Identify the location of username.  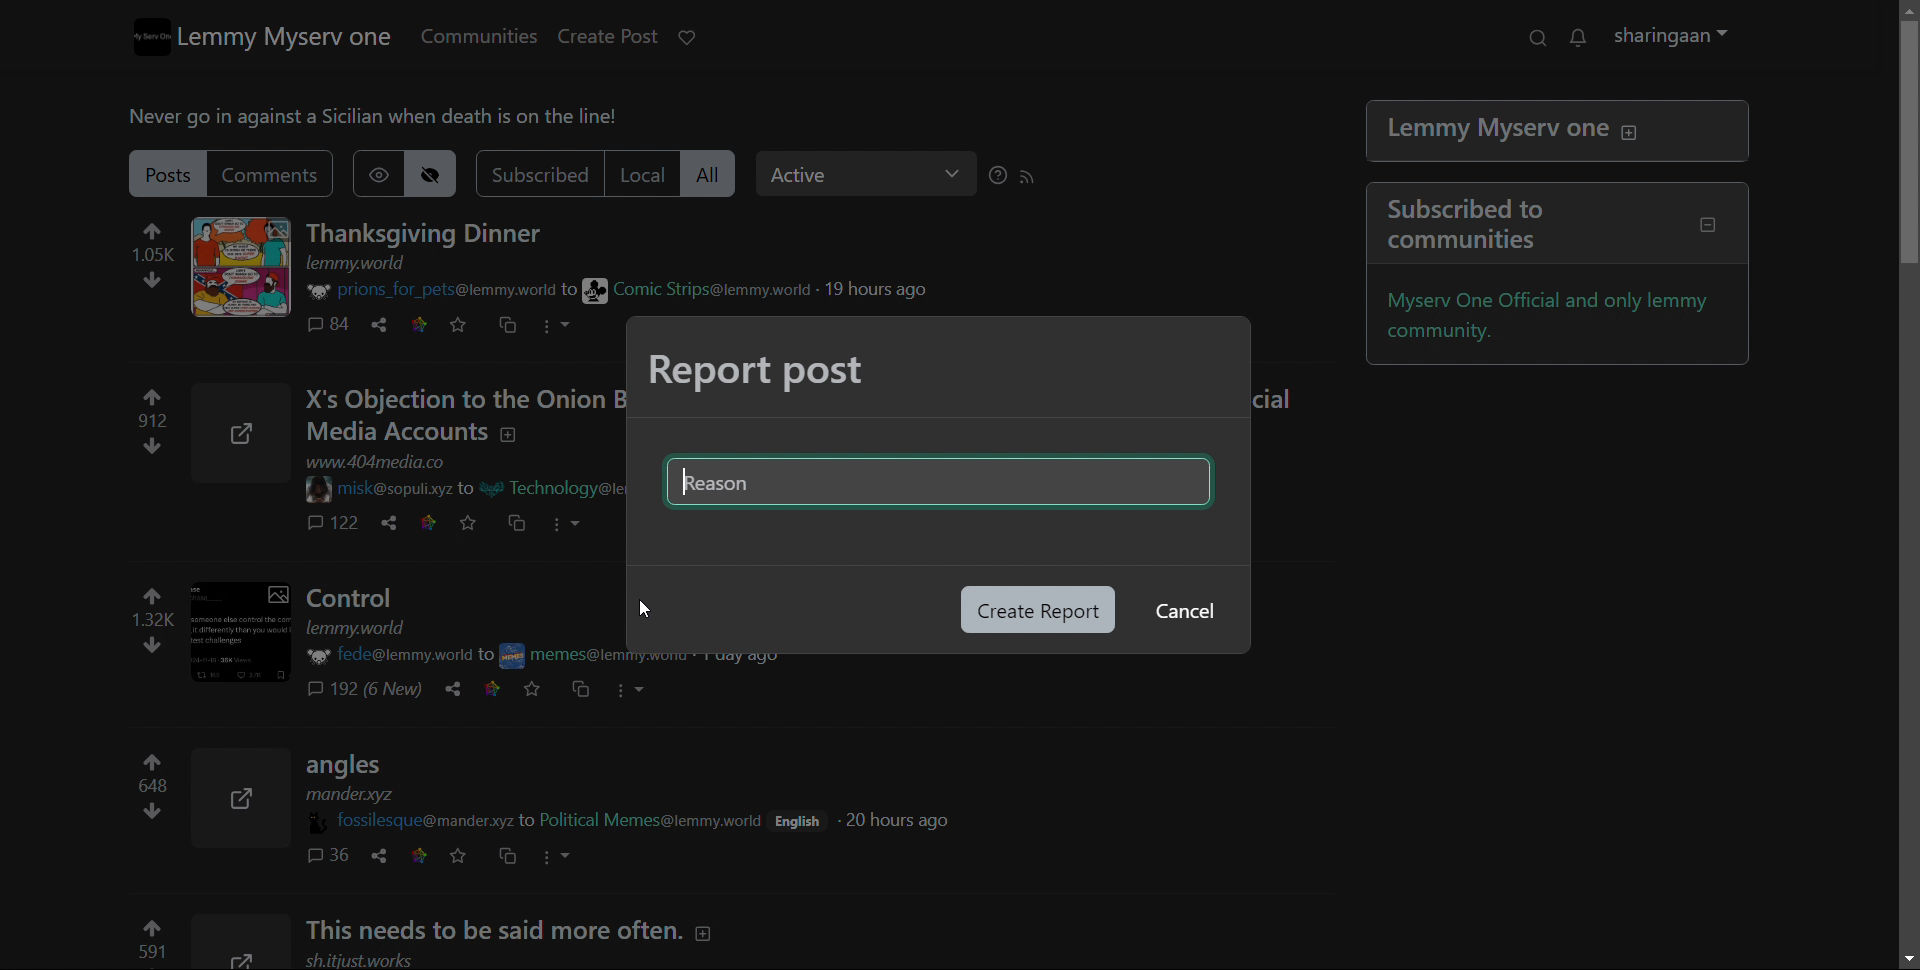
(399, 487).